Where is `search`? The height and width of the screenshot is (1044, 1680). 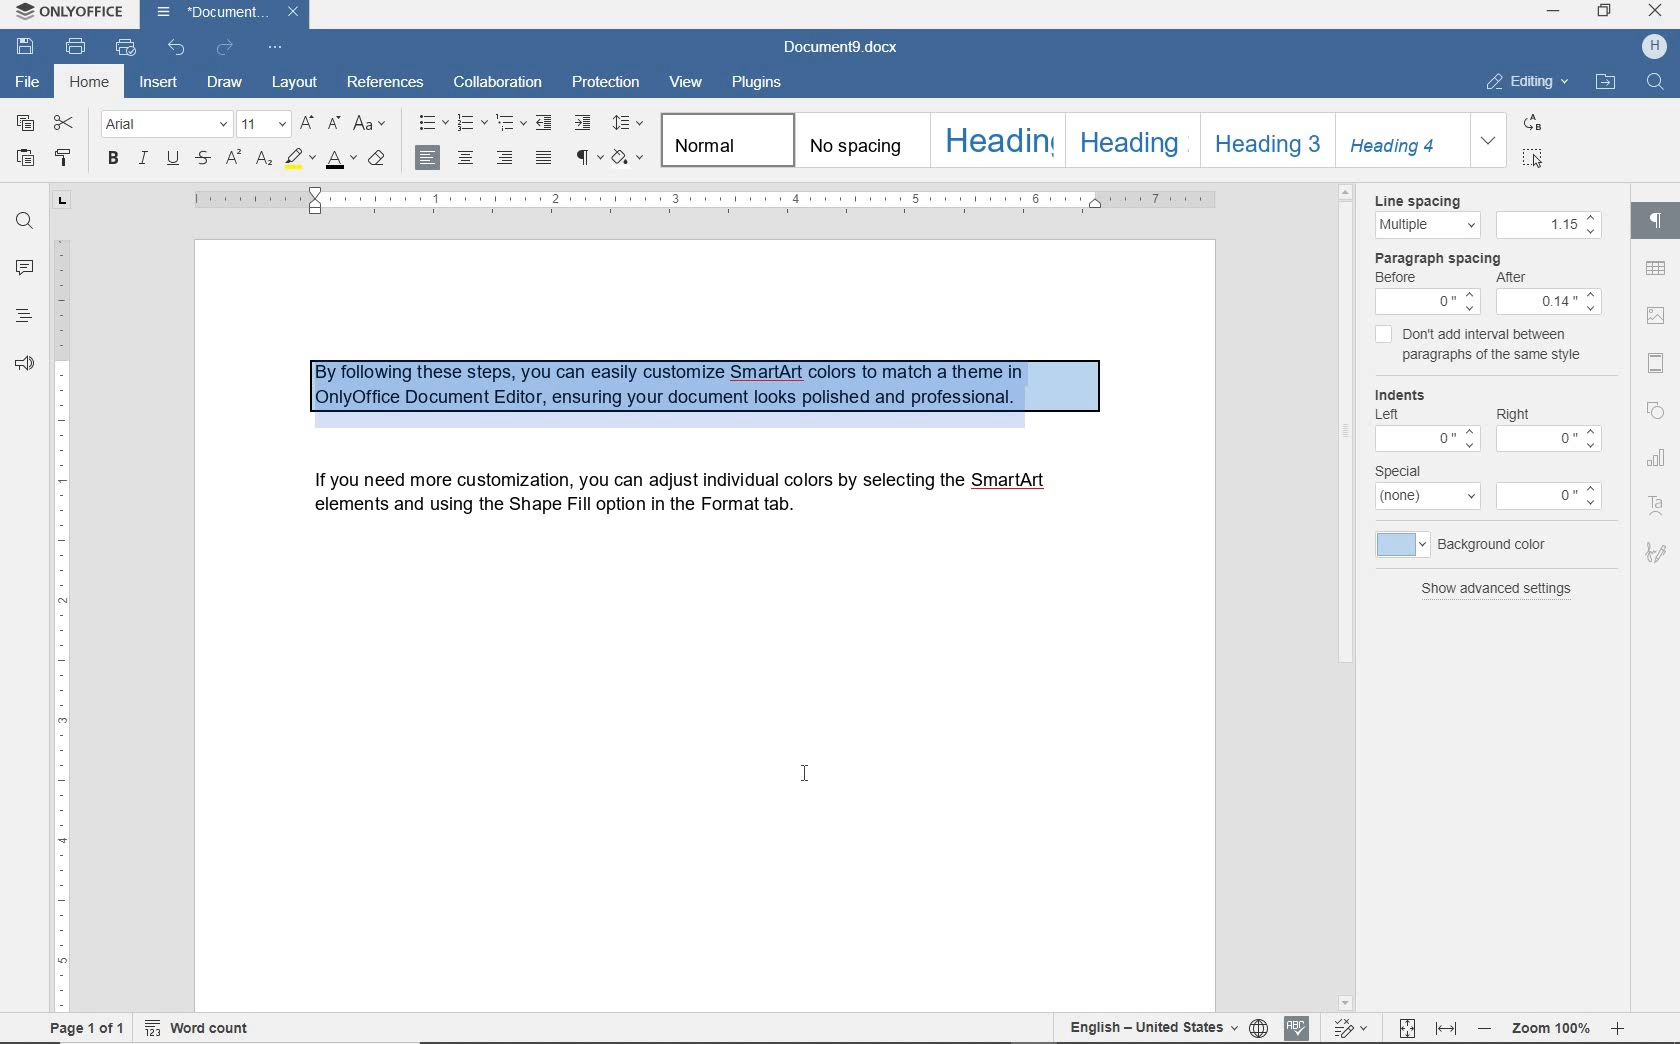
search is located at coordinates (1651, 85).